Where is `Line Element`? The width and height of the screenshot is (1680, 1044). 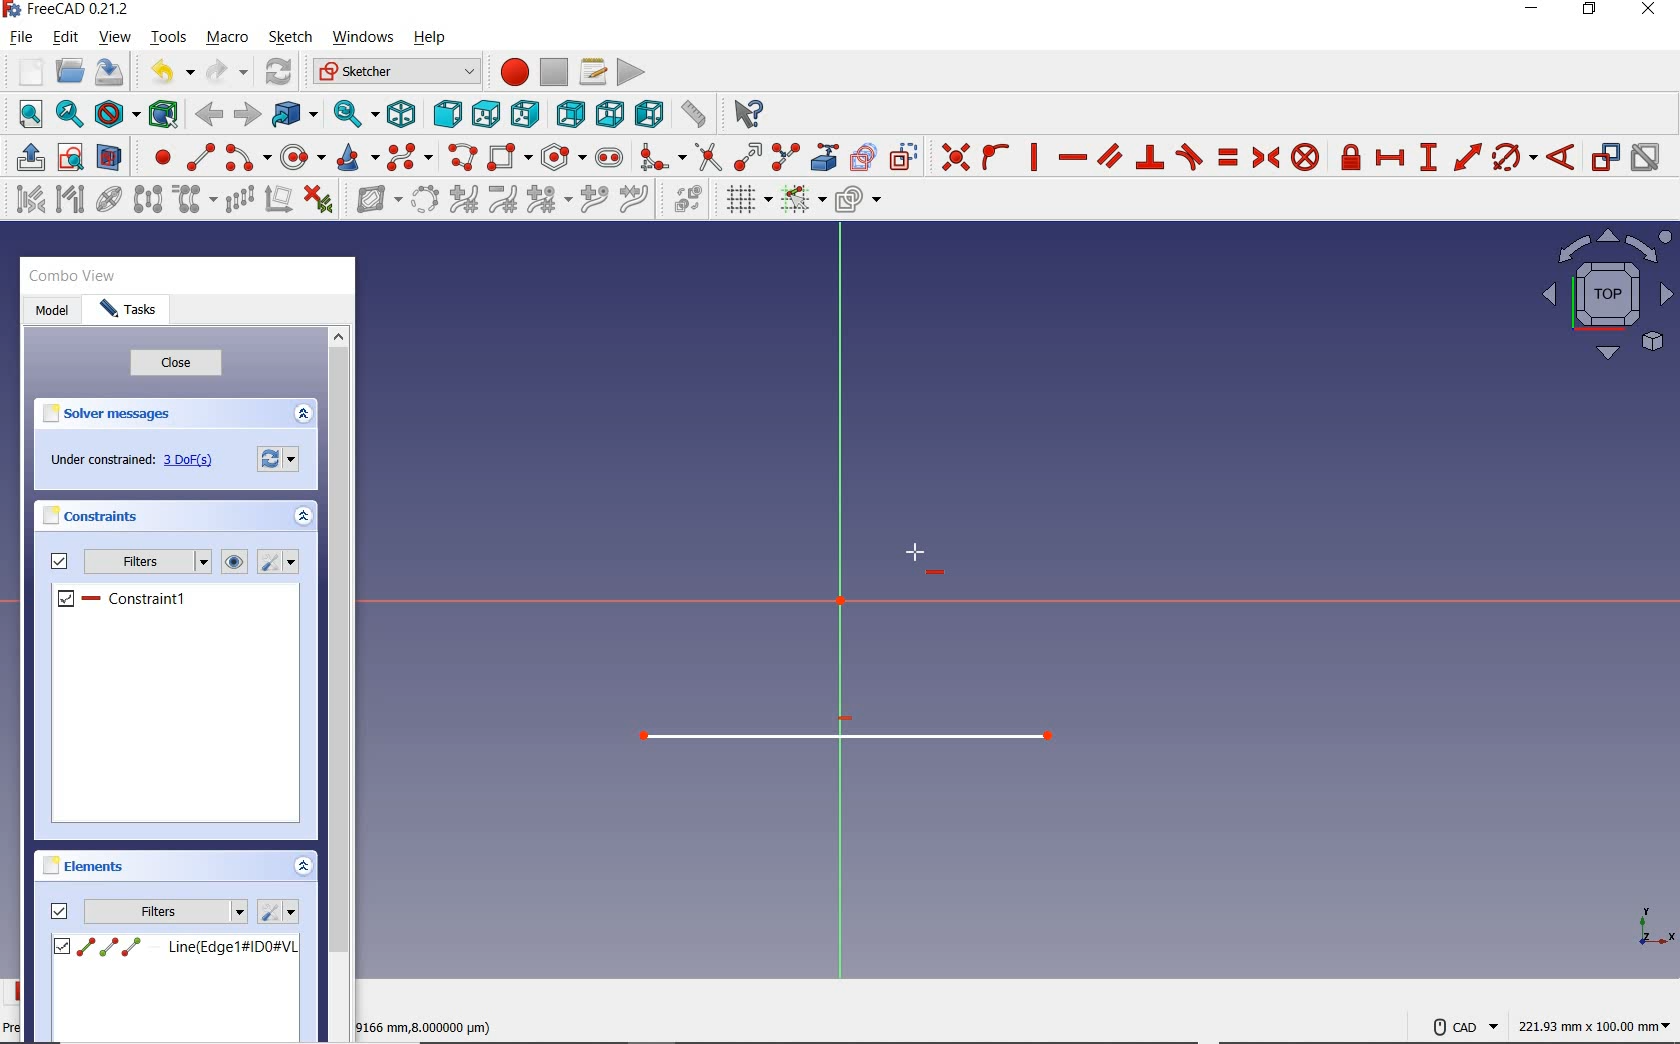
Line Element is located at coordinates (175, 947).